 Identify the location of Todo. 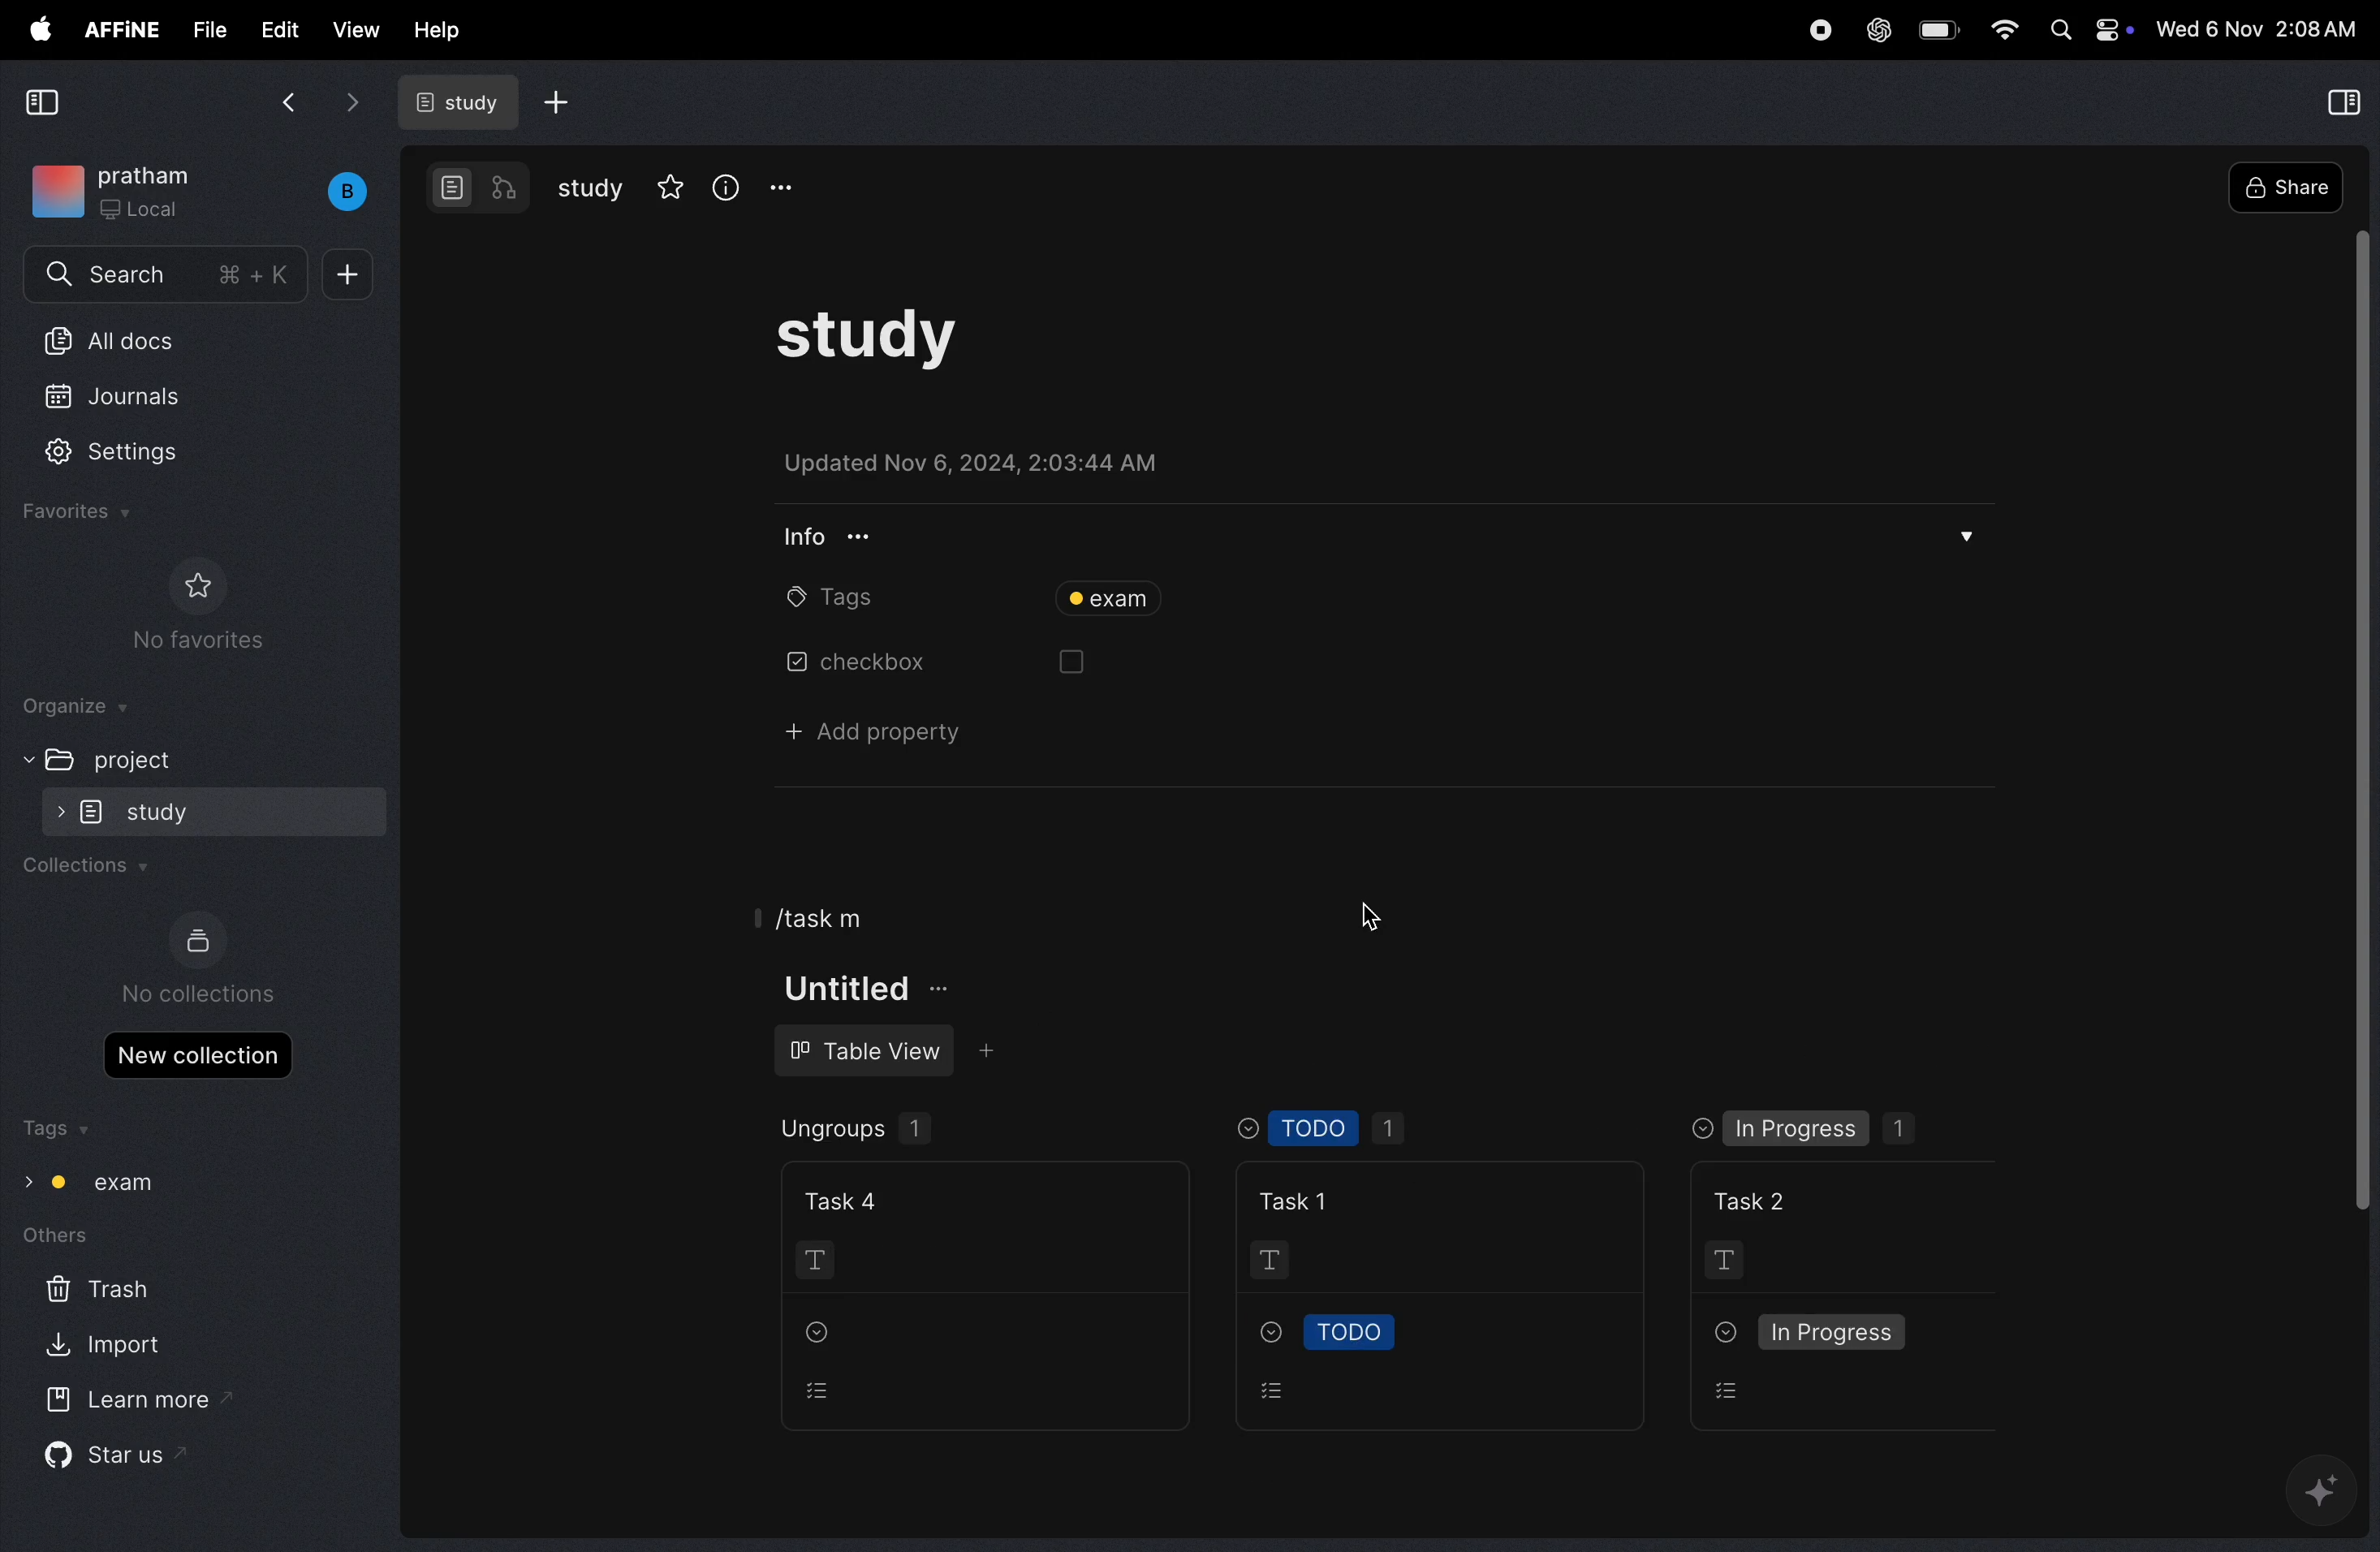
(1326, 1130).